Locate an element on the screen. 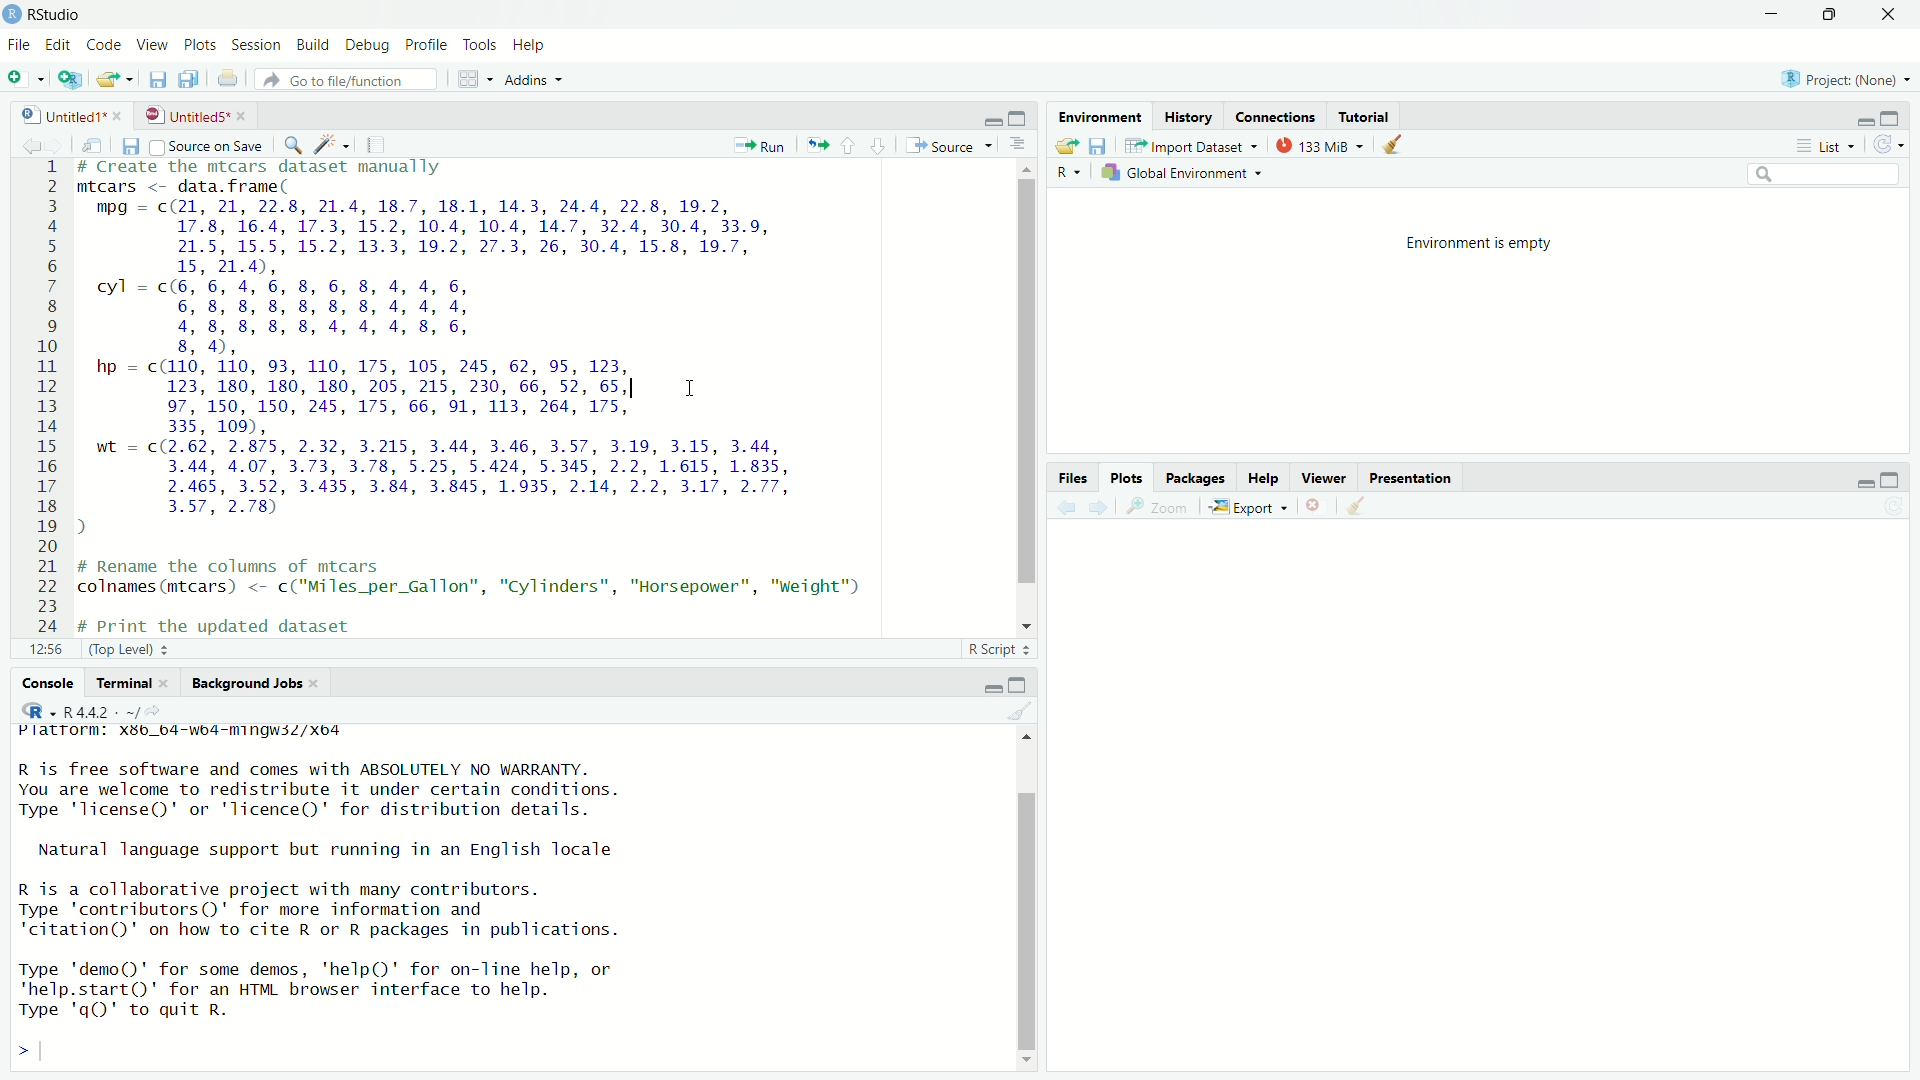  Profile is located at coordinates (430, 46).